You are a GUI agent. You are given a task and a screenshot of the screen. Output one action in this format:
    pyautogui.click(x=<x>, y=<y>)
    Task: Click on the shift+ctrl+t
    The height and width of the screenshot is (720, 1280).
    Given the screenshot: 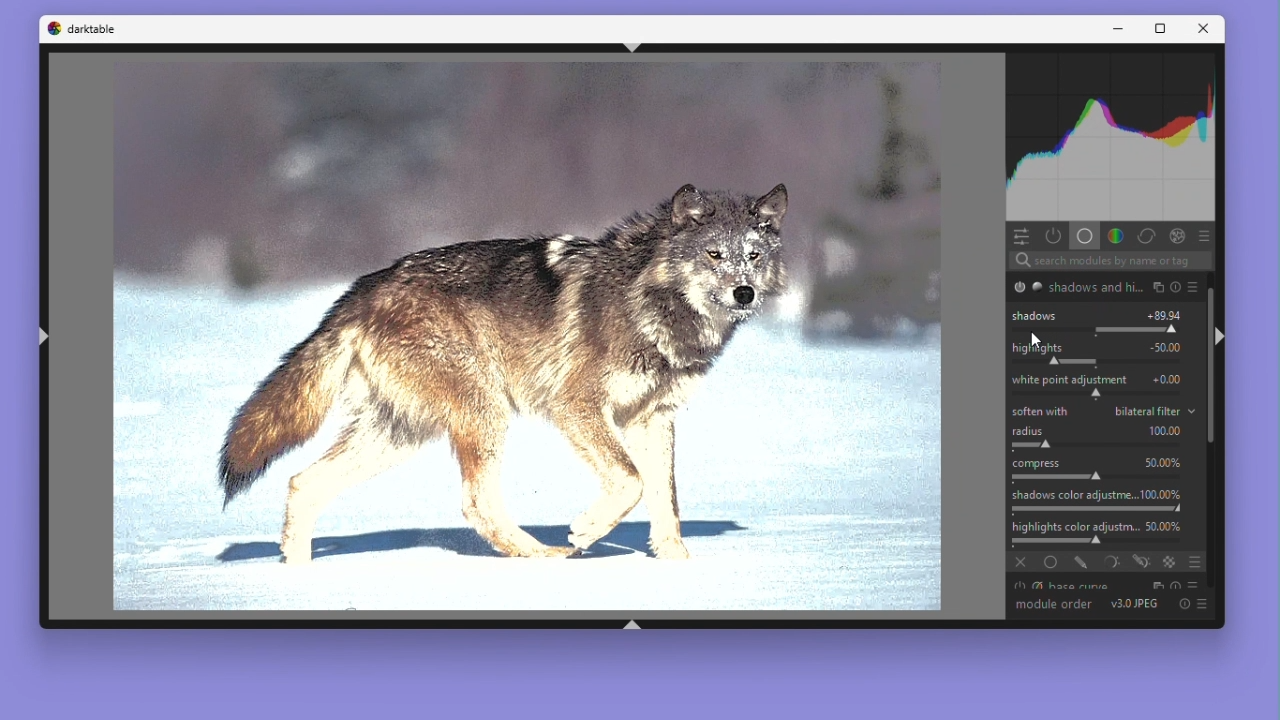 What is the action you would take?
    pyautogui.click(x=633, y=46)
    